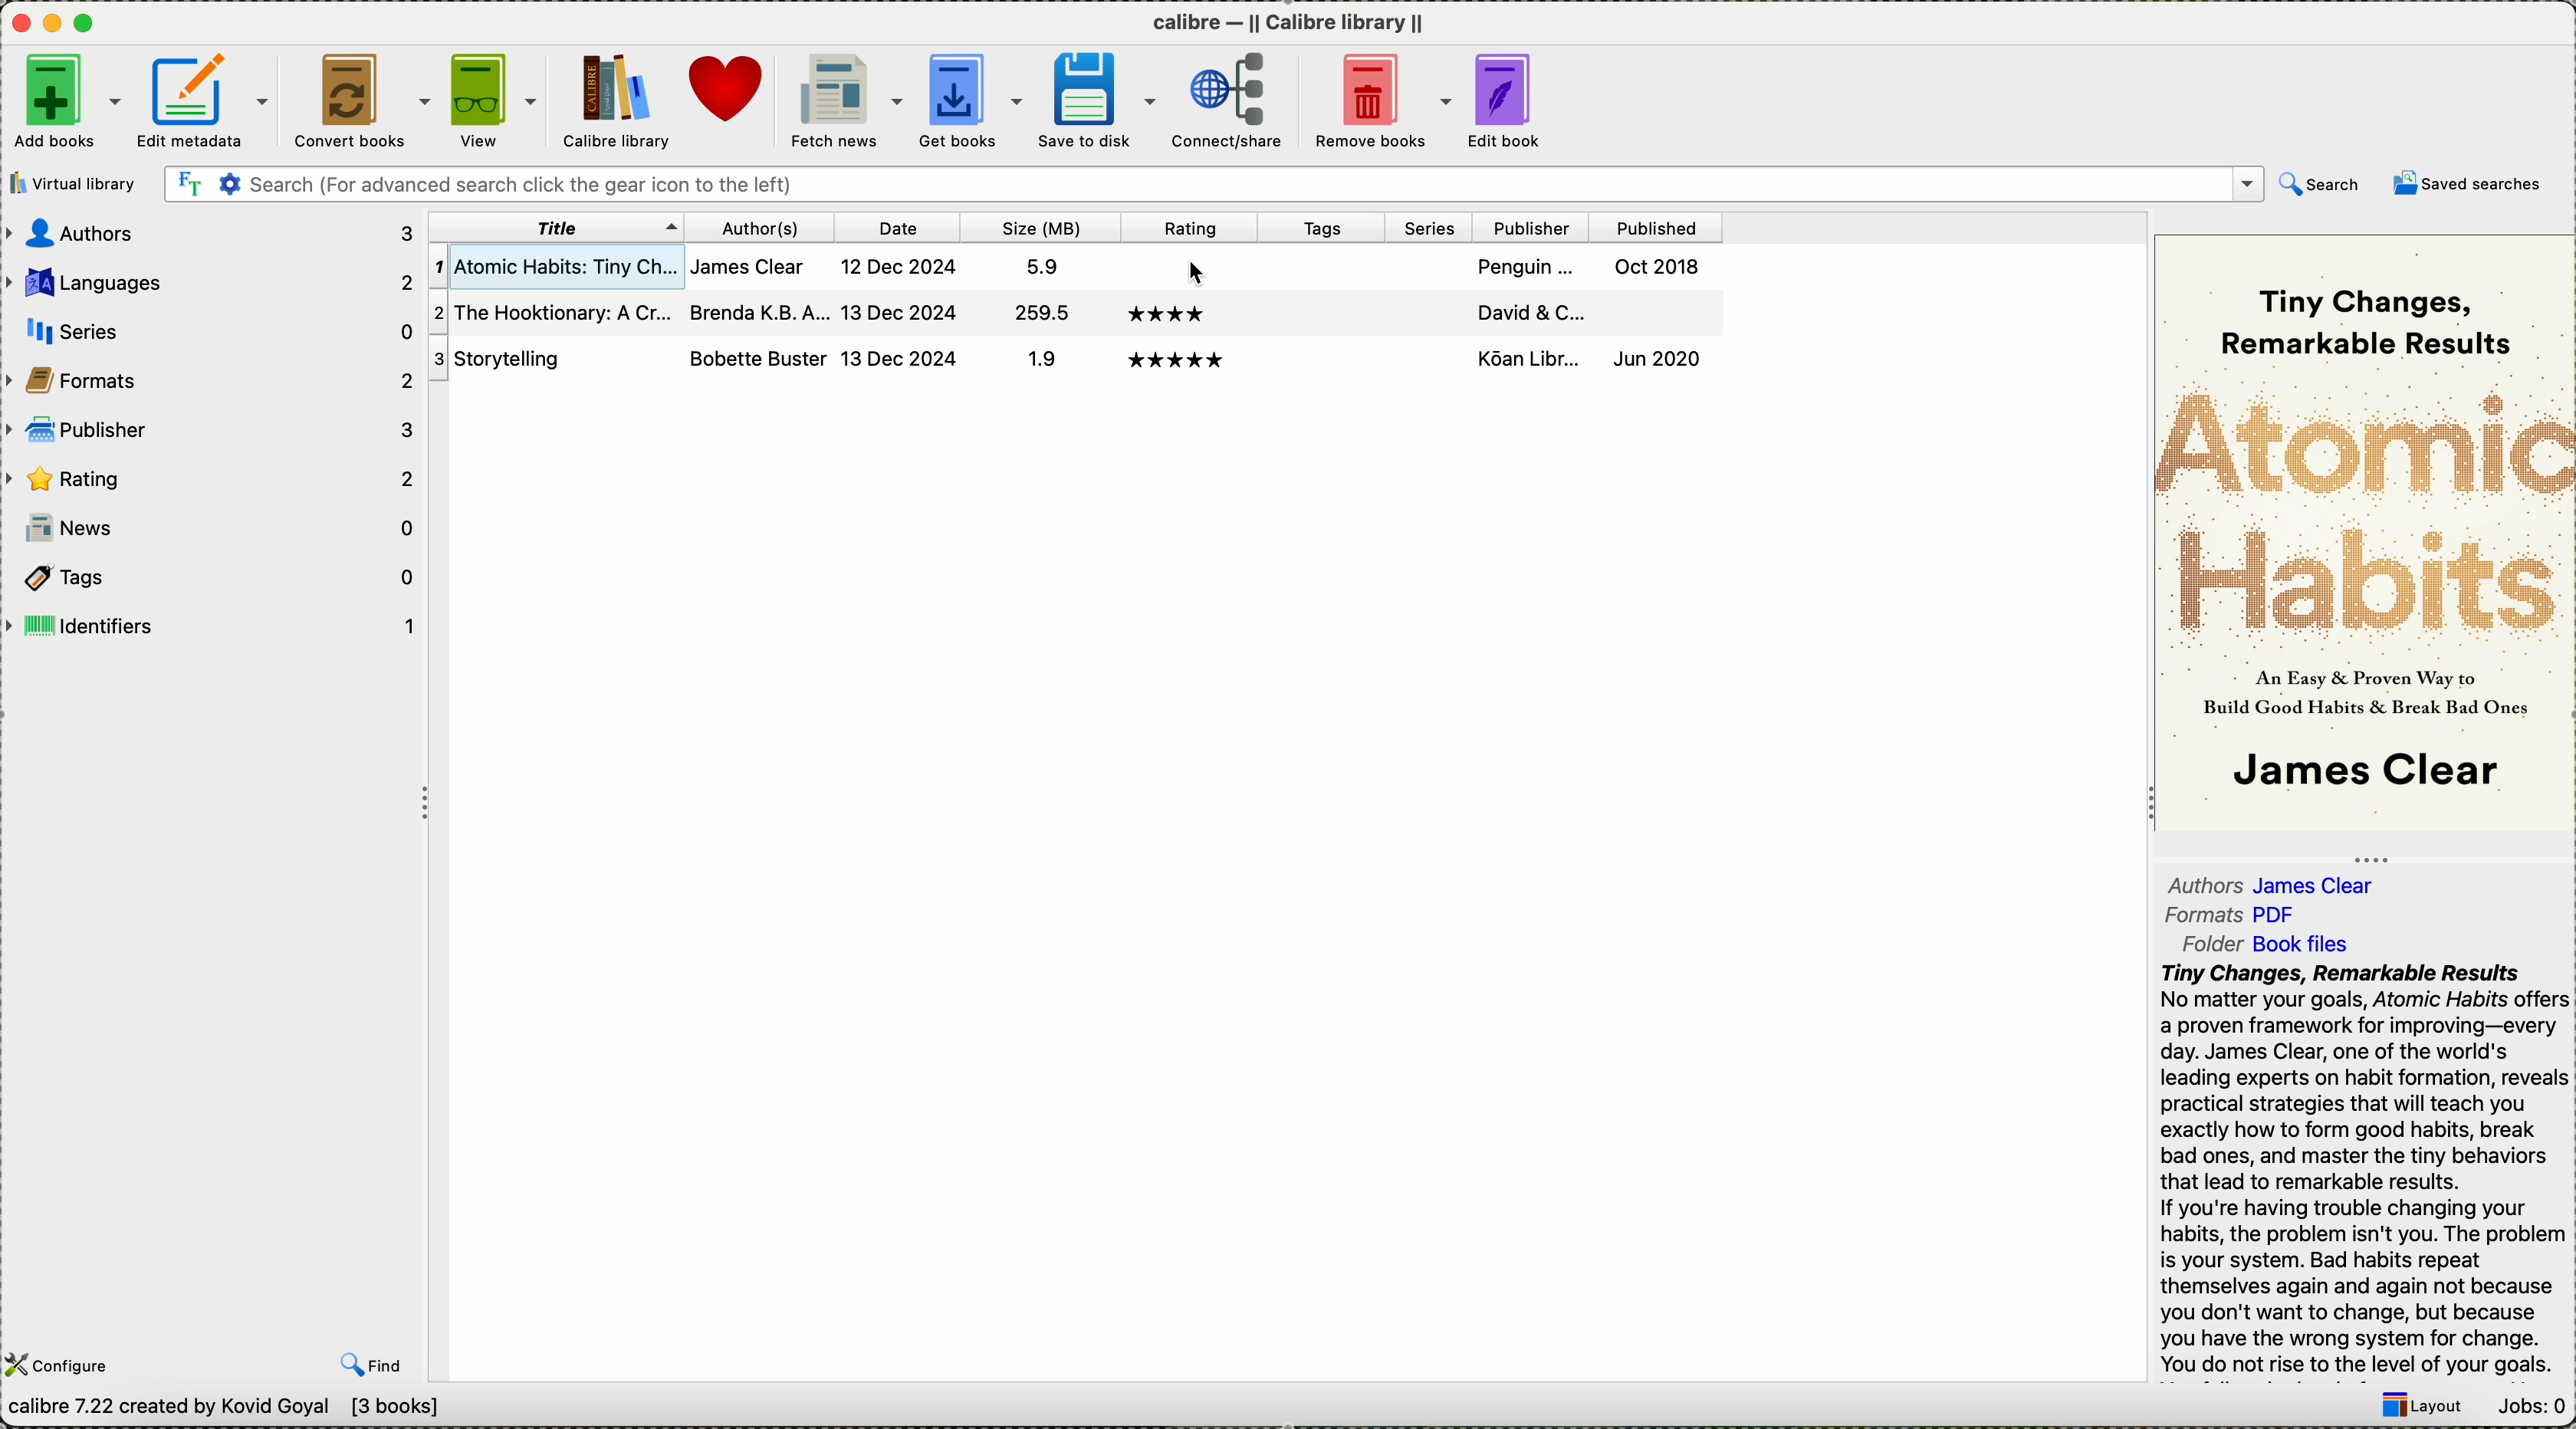 The image size is (2576, 1429). Describe the element at coordinates (761, 227) in the screenshot. I see `authors` at that location.